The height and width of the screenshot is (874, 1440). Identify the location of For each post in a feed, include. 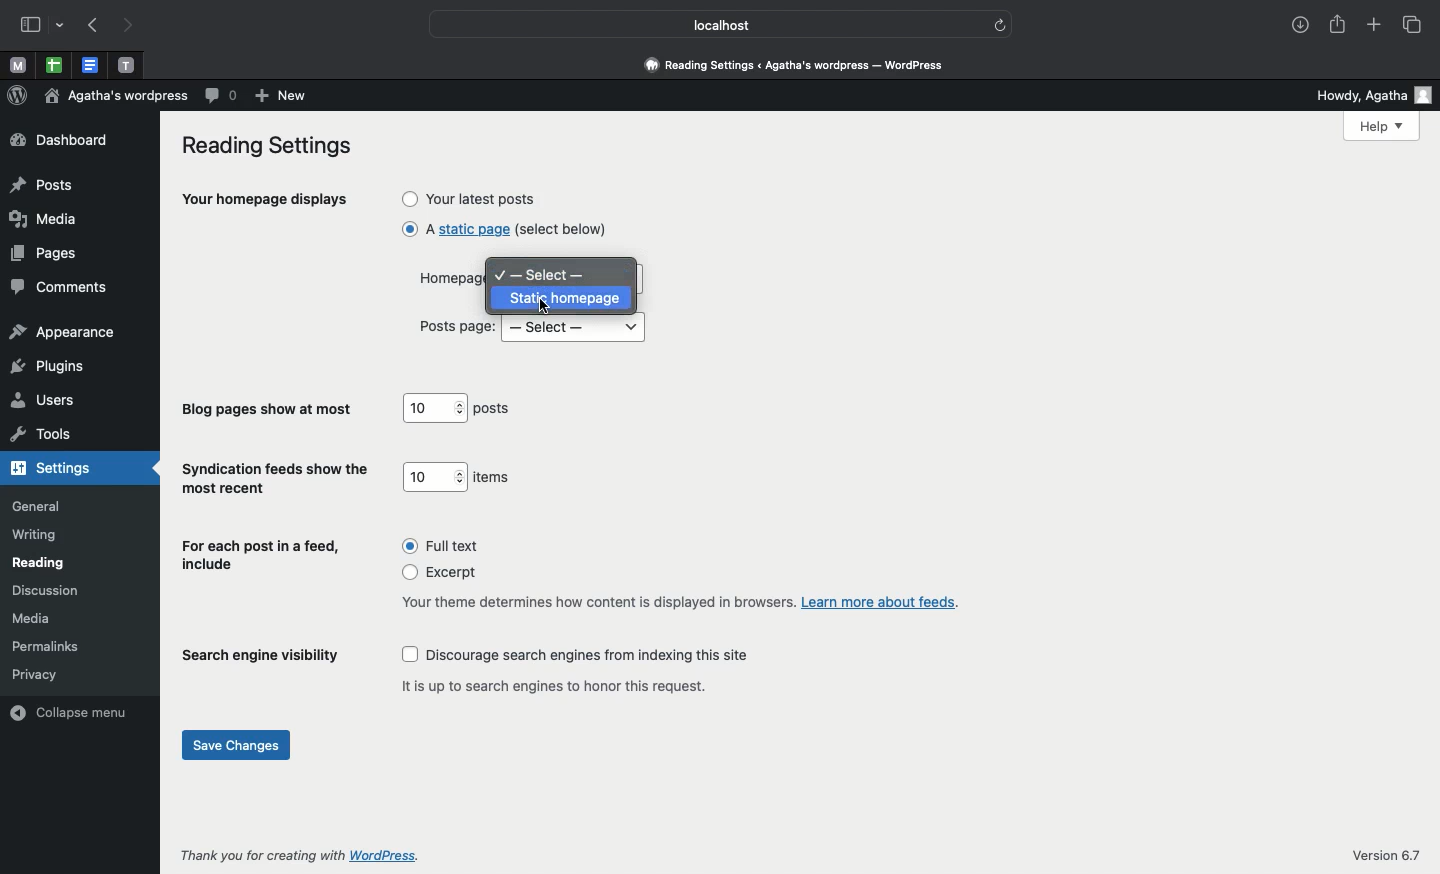
(263, 557).